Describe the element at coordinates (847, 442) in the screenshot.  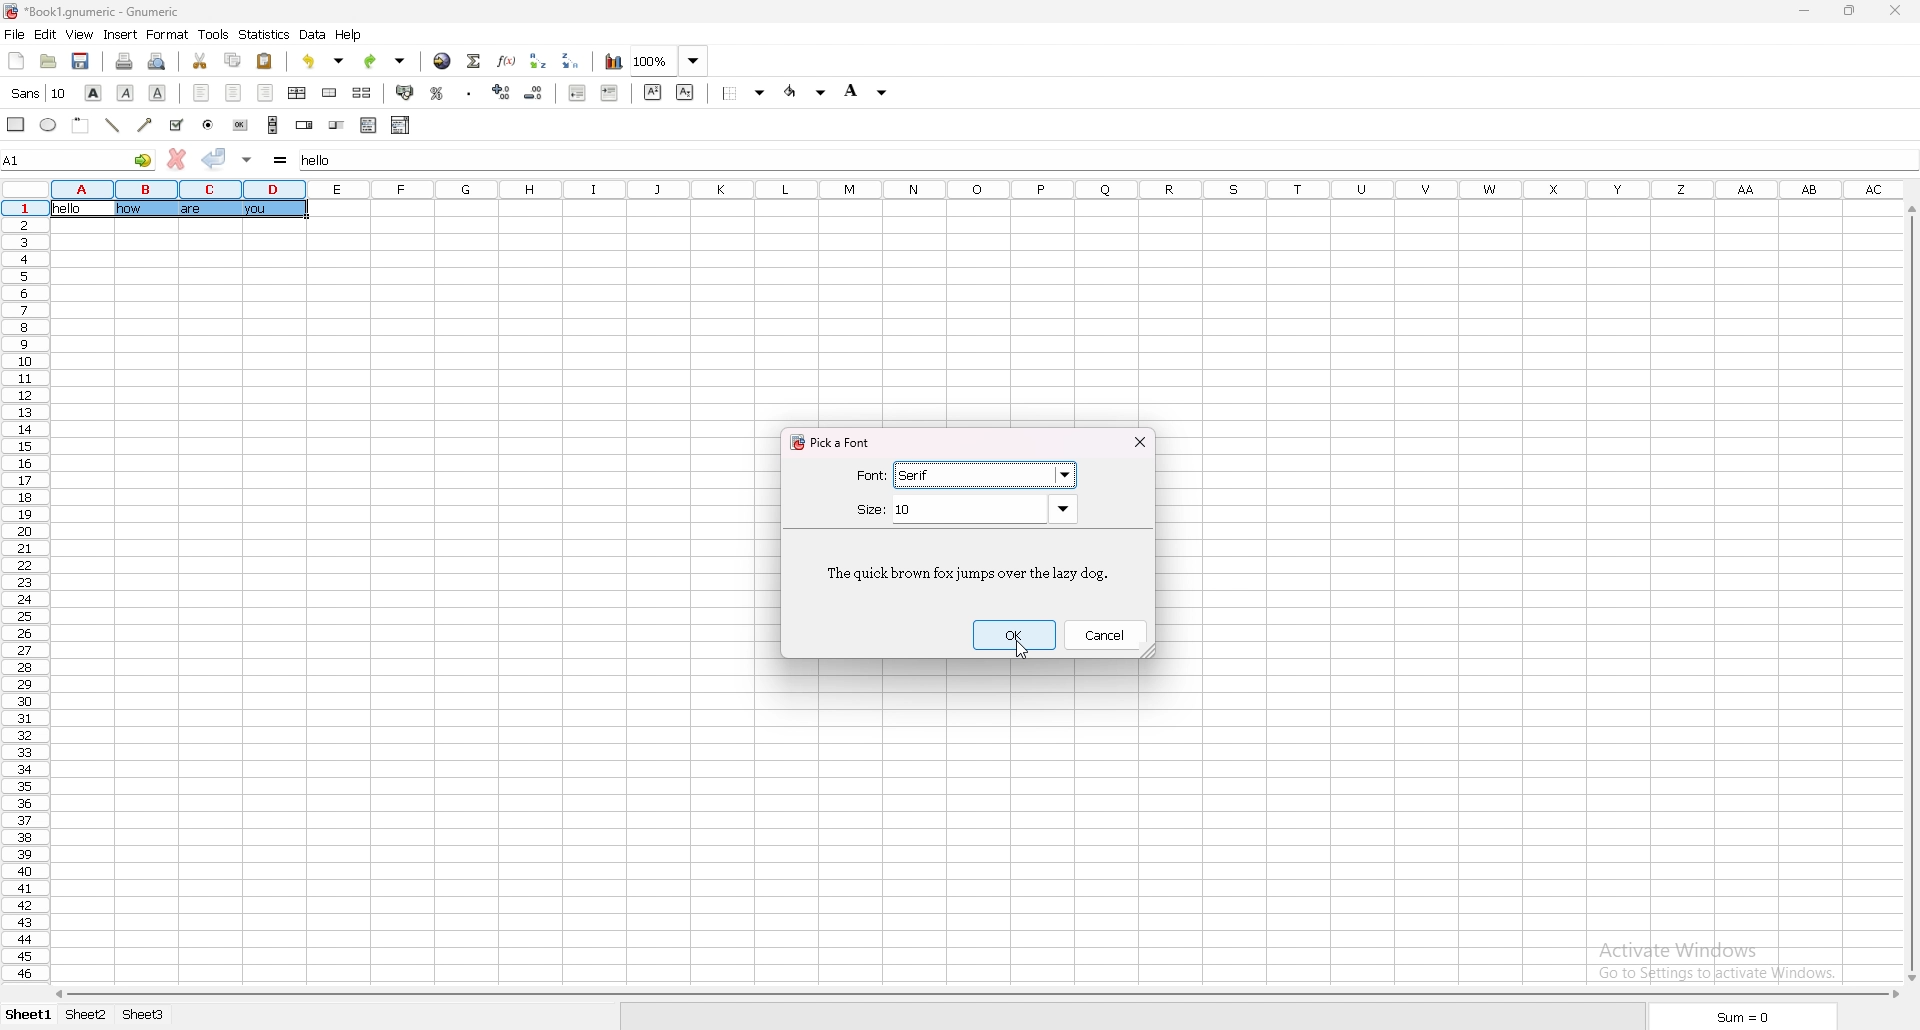
I see `pick a font` at that location.